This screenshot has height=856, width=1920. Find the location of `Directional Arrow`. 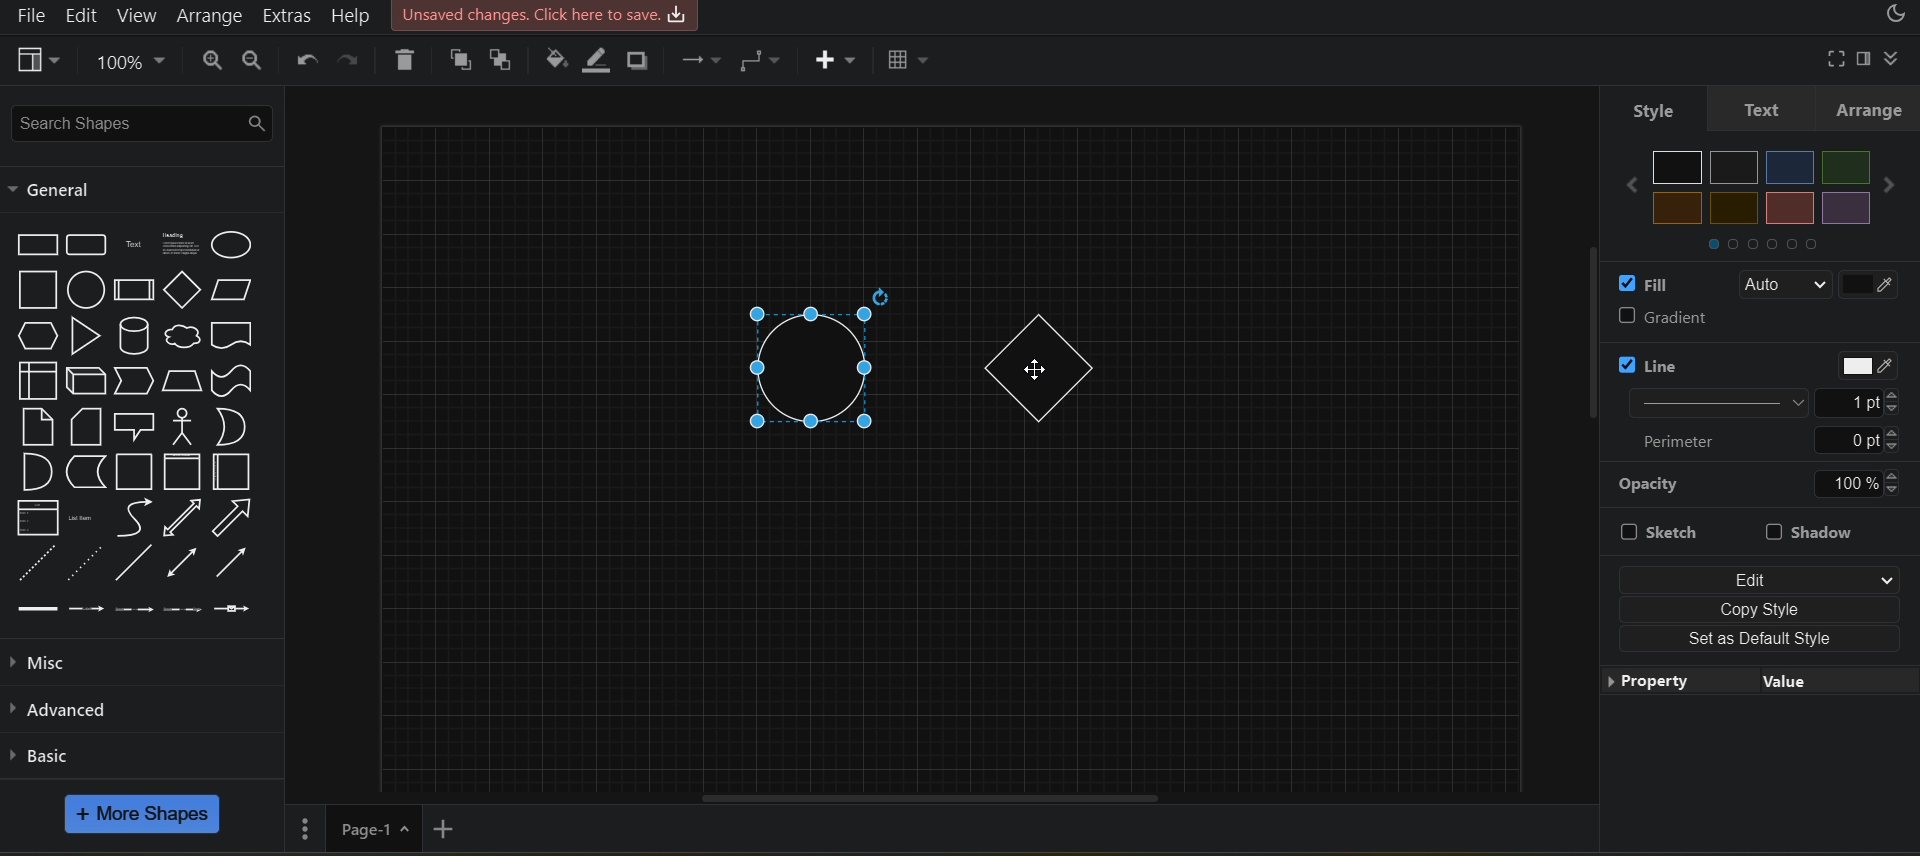

Directional Arrow is located at coordinates (232, 561).